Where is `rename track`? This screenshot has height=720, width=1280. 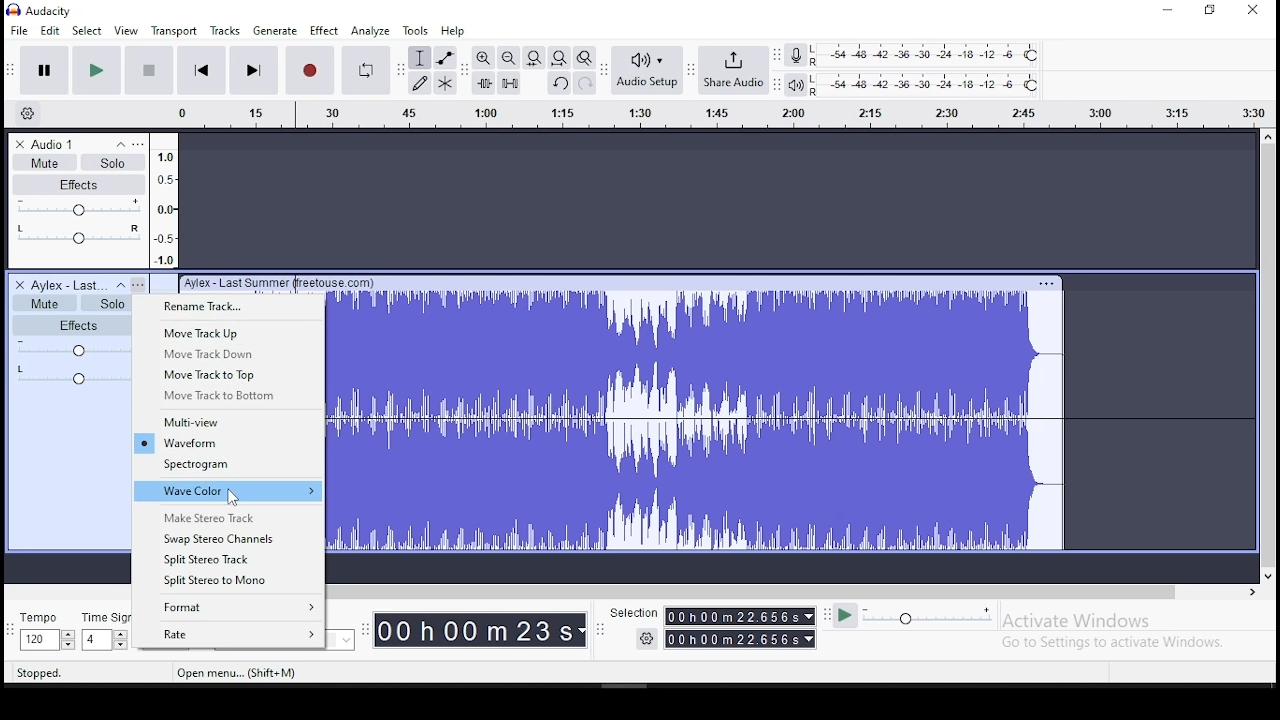 rename track is located at coordinates (228, 307).